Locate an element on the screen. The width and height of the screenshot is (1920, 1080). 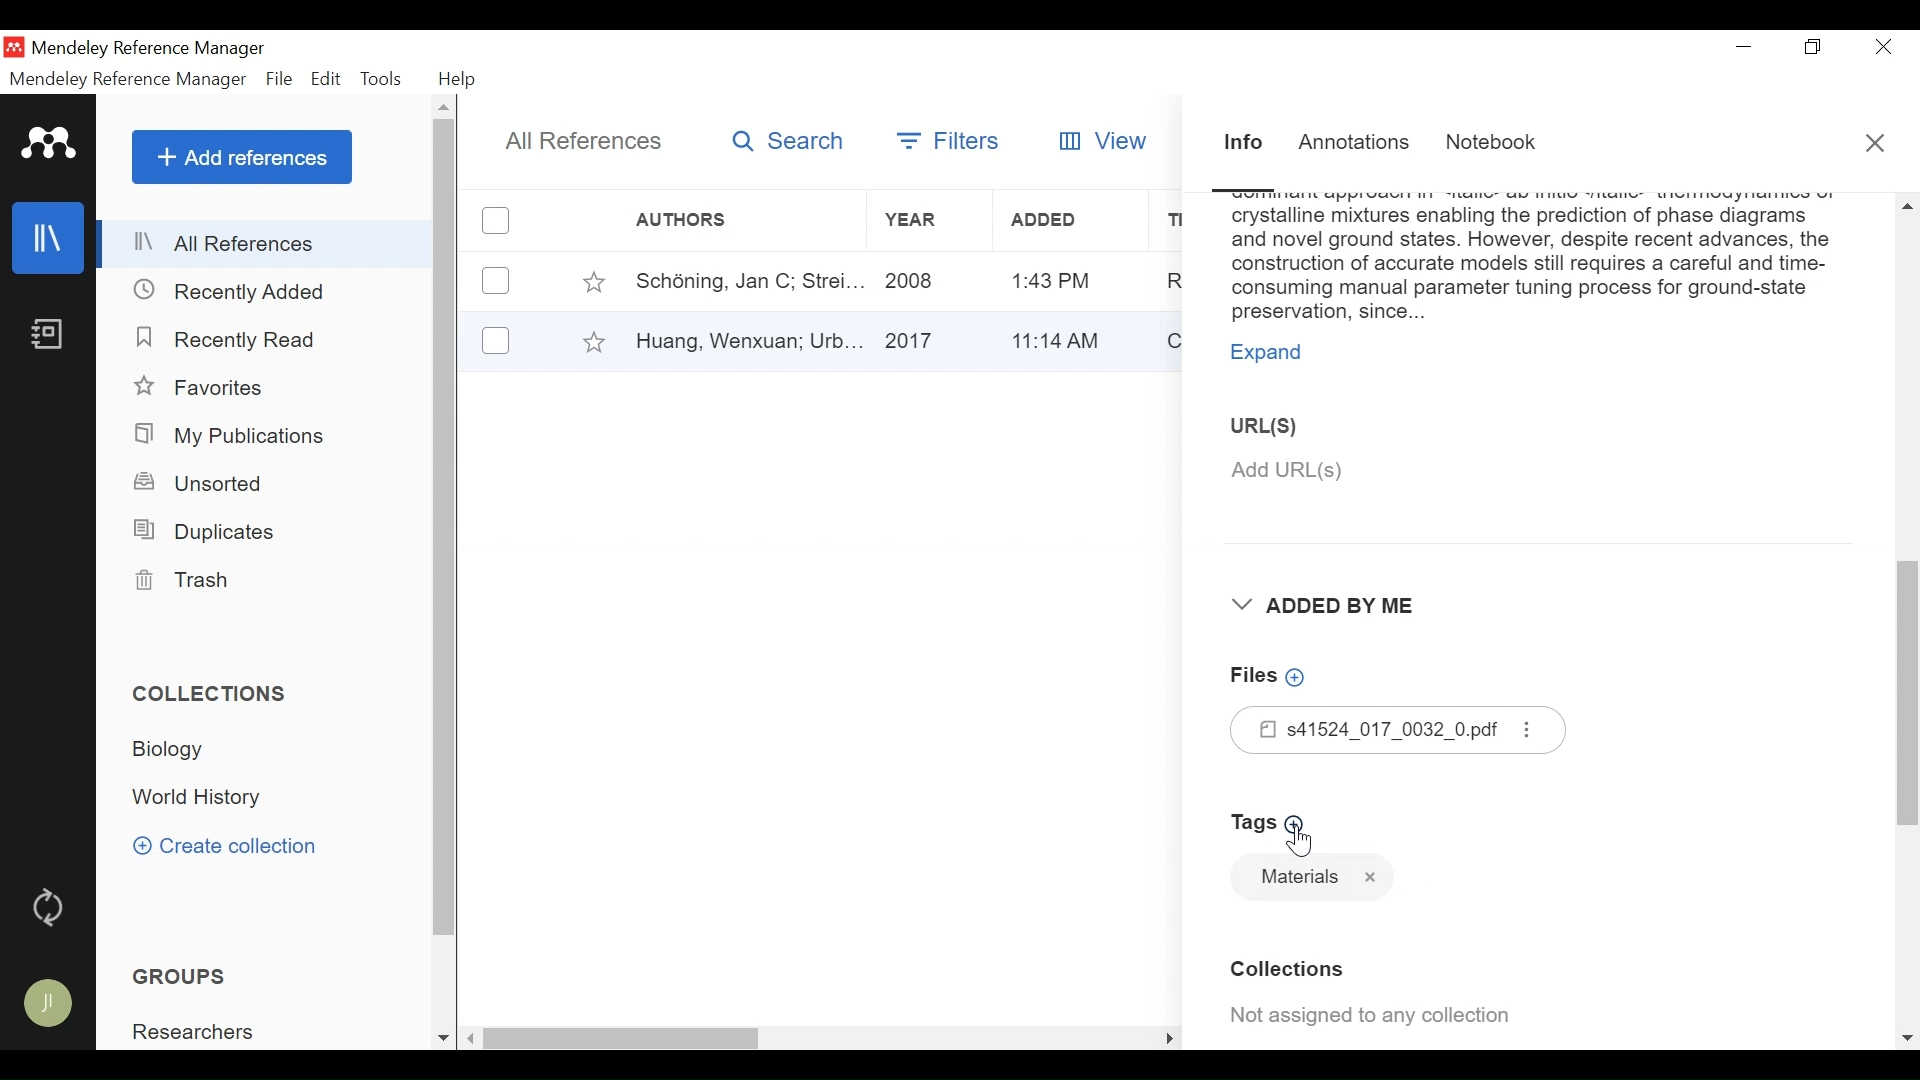
Year is located at coordinates (926, 339).